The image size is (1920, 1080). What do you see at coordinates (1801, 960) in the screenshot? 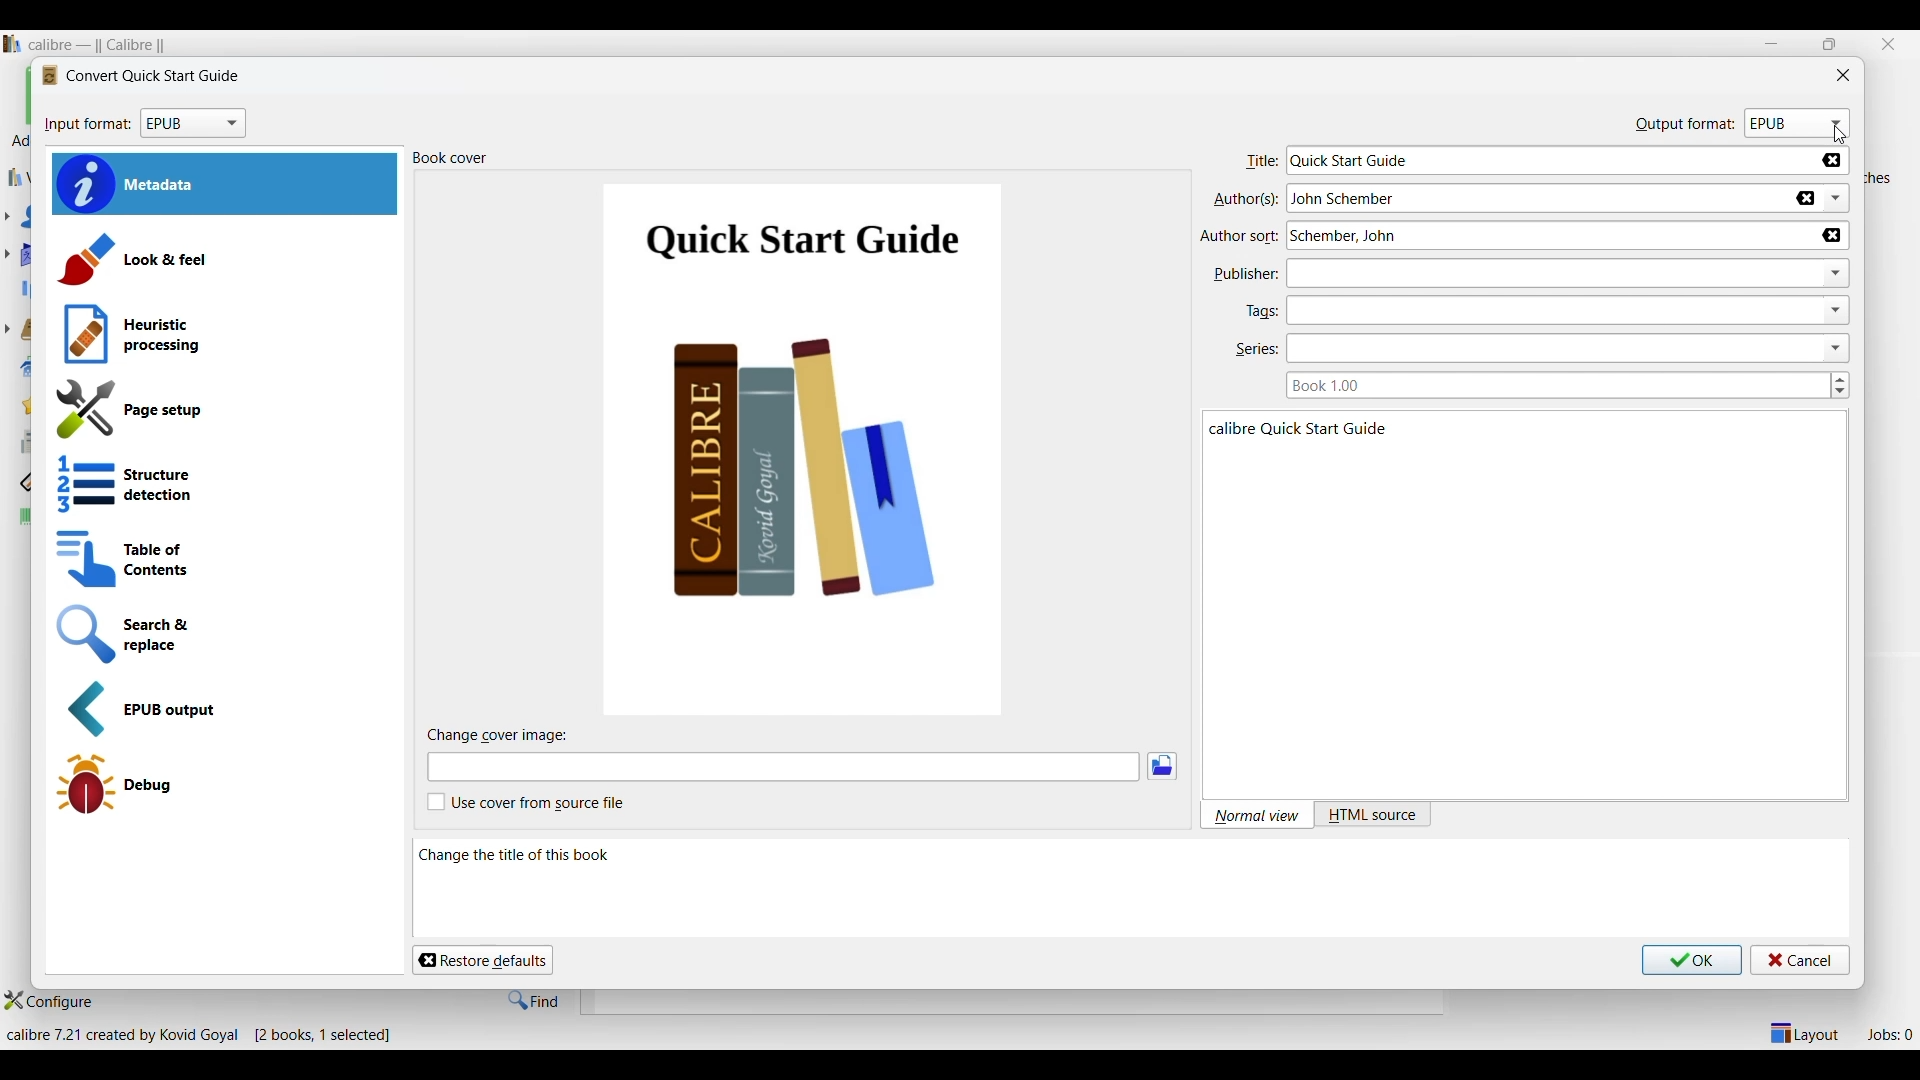
I see `Cancel` at bounding box center [1801, 960].